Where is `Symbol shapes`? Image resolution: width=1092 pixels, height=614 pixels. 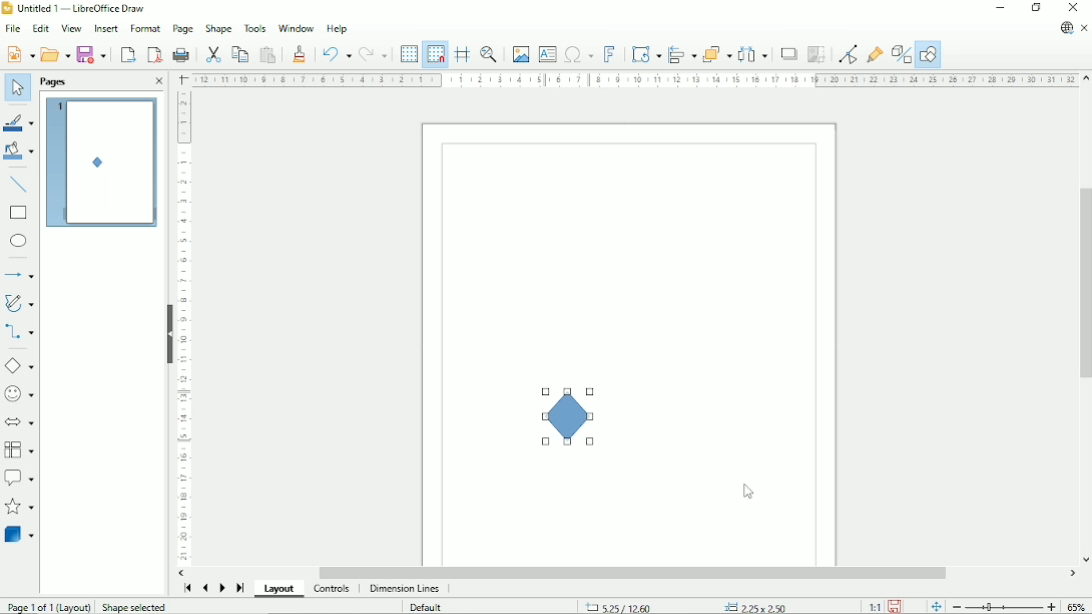 Symbol shapes is located at coordinates (20, 393).